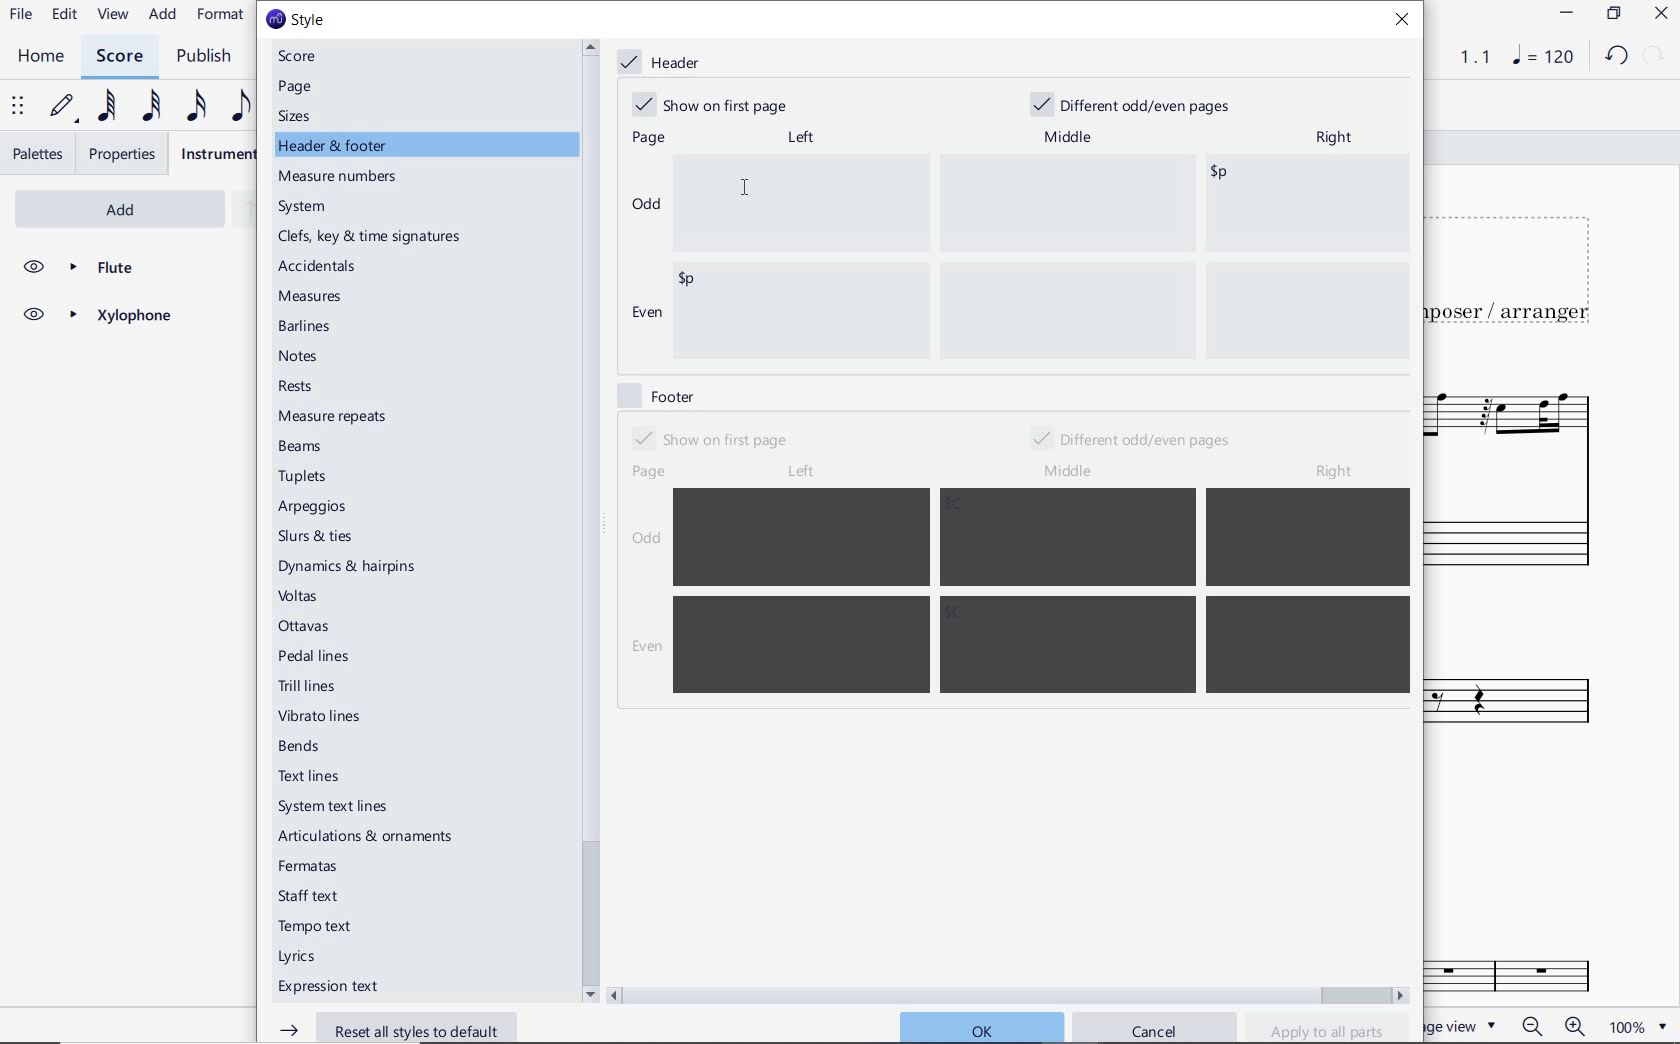 The width and height of the screenshot is (1680, 1044). I want to click on page, so click(645, 139).